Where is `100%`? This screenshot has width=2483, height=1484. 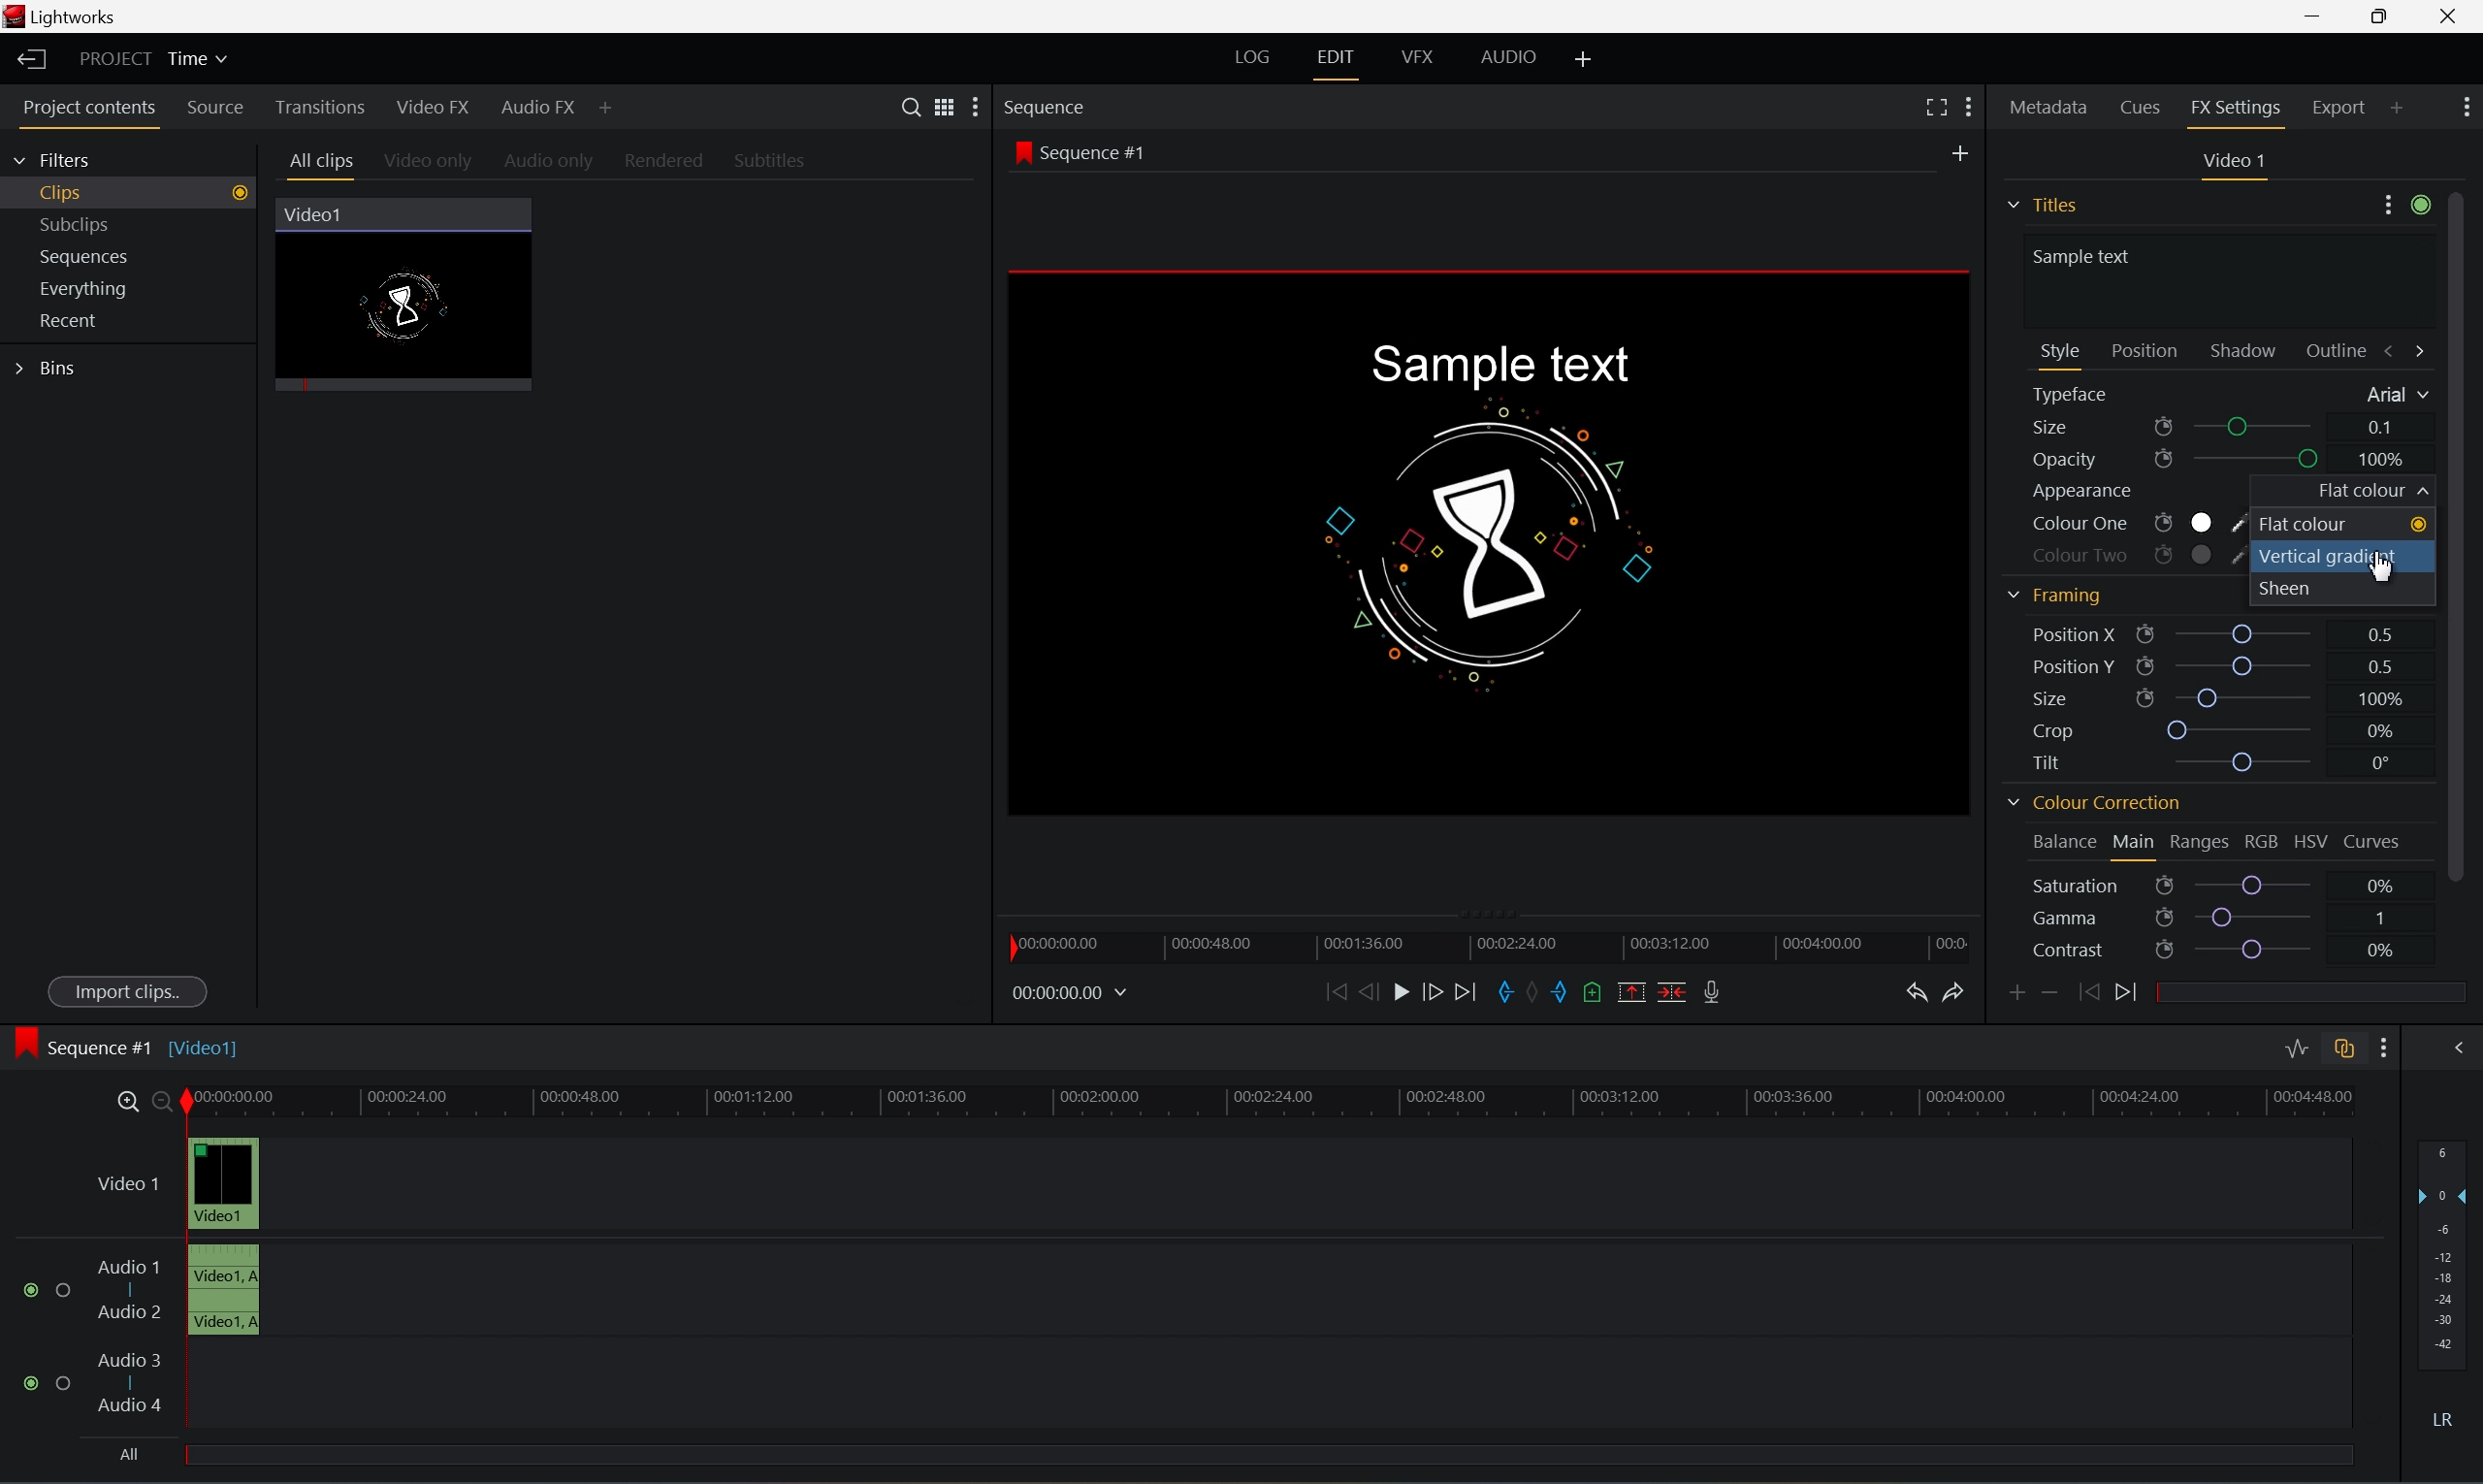
100% is located at coordinates (2378, 697).